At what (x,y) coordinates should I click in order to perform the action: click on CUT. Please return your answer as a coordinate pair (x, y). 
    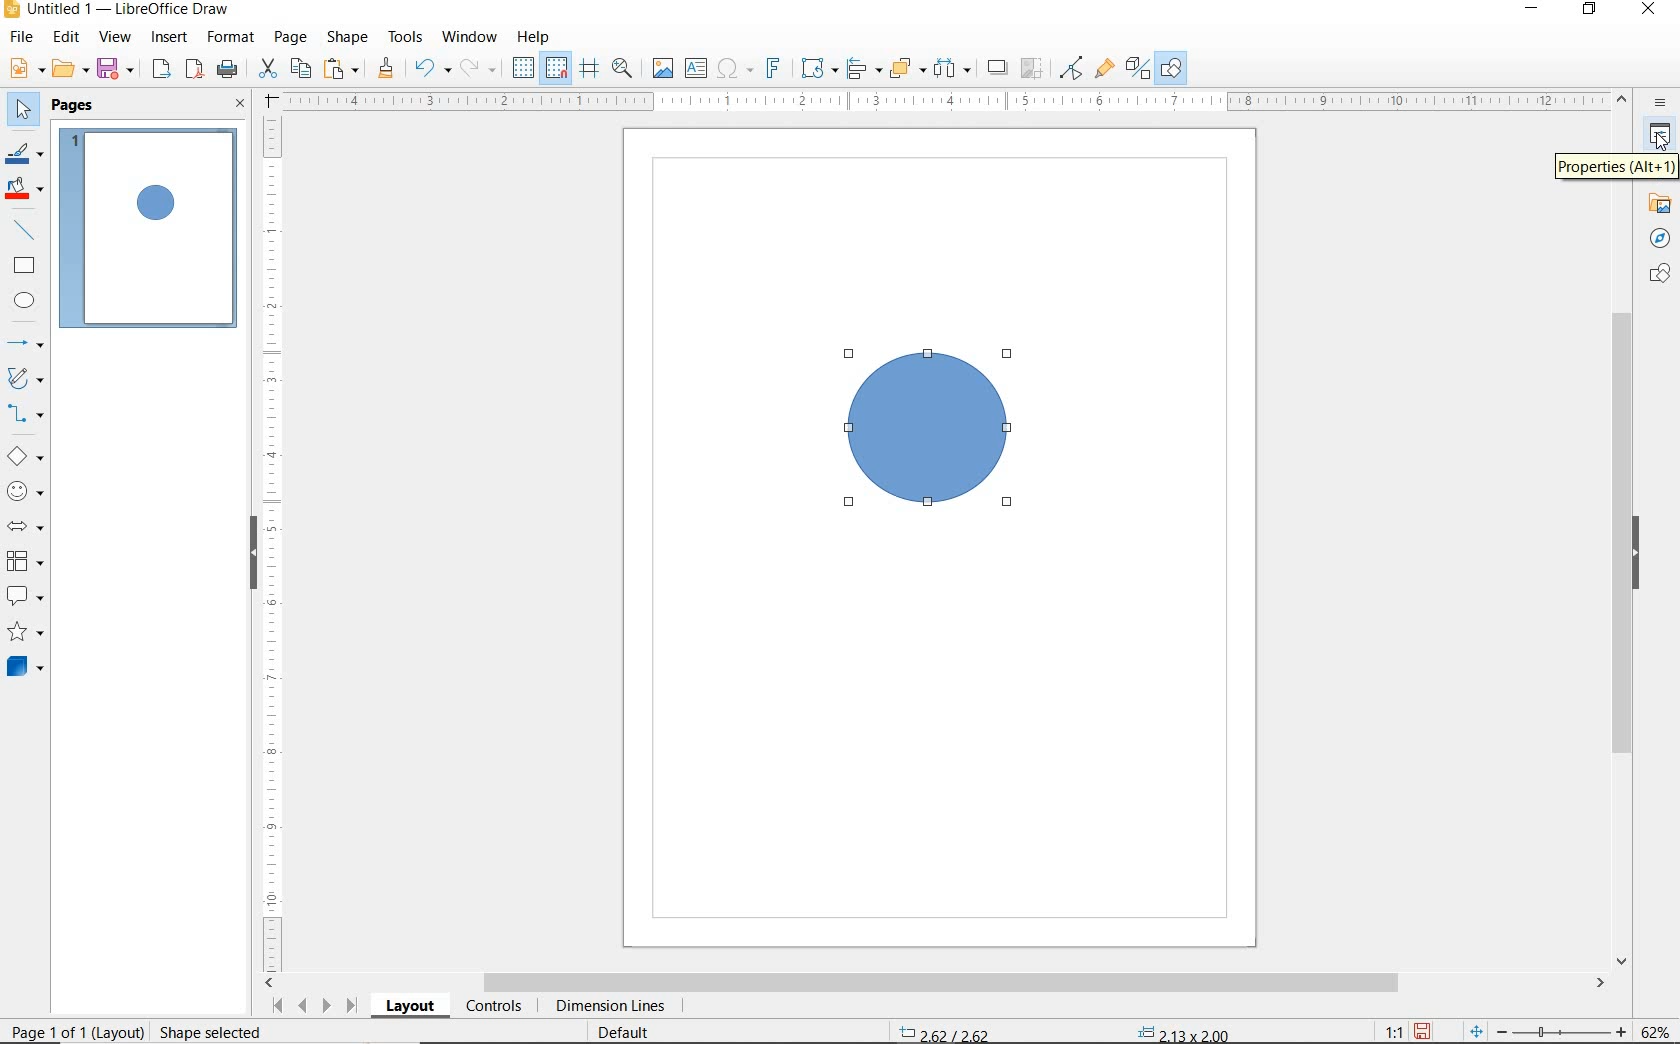
    Looking at the image, I should click on (267, 69).